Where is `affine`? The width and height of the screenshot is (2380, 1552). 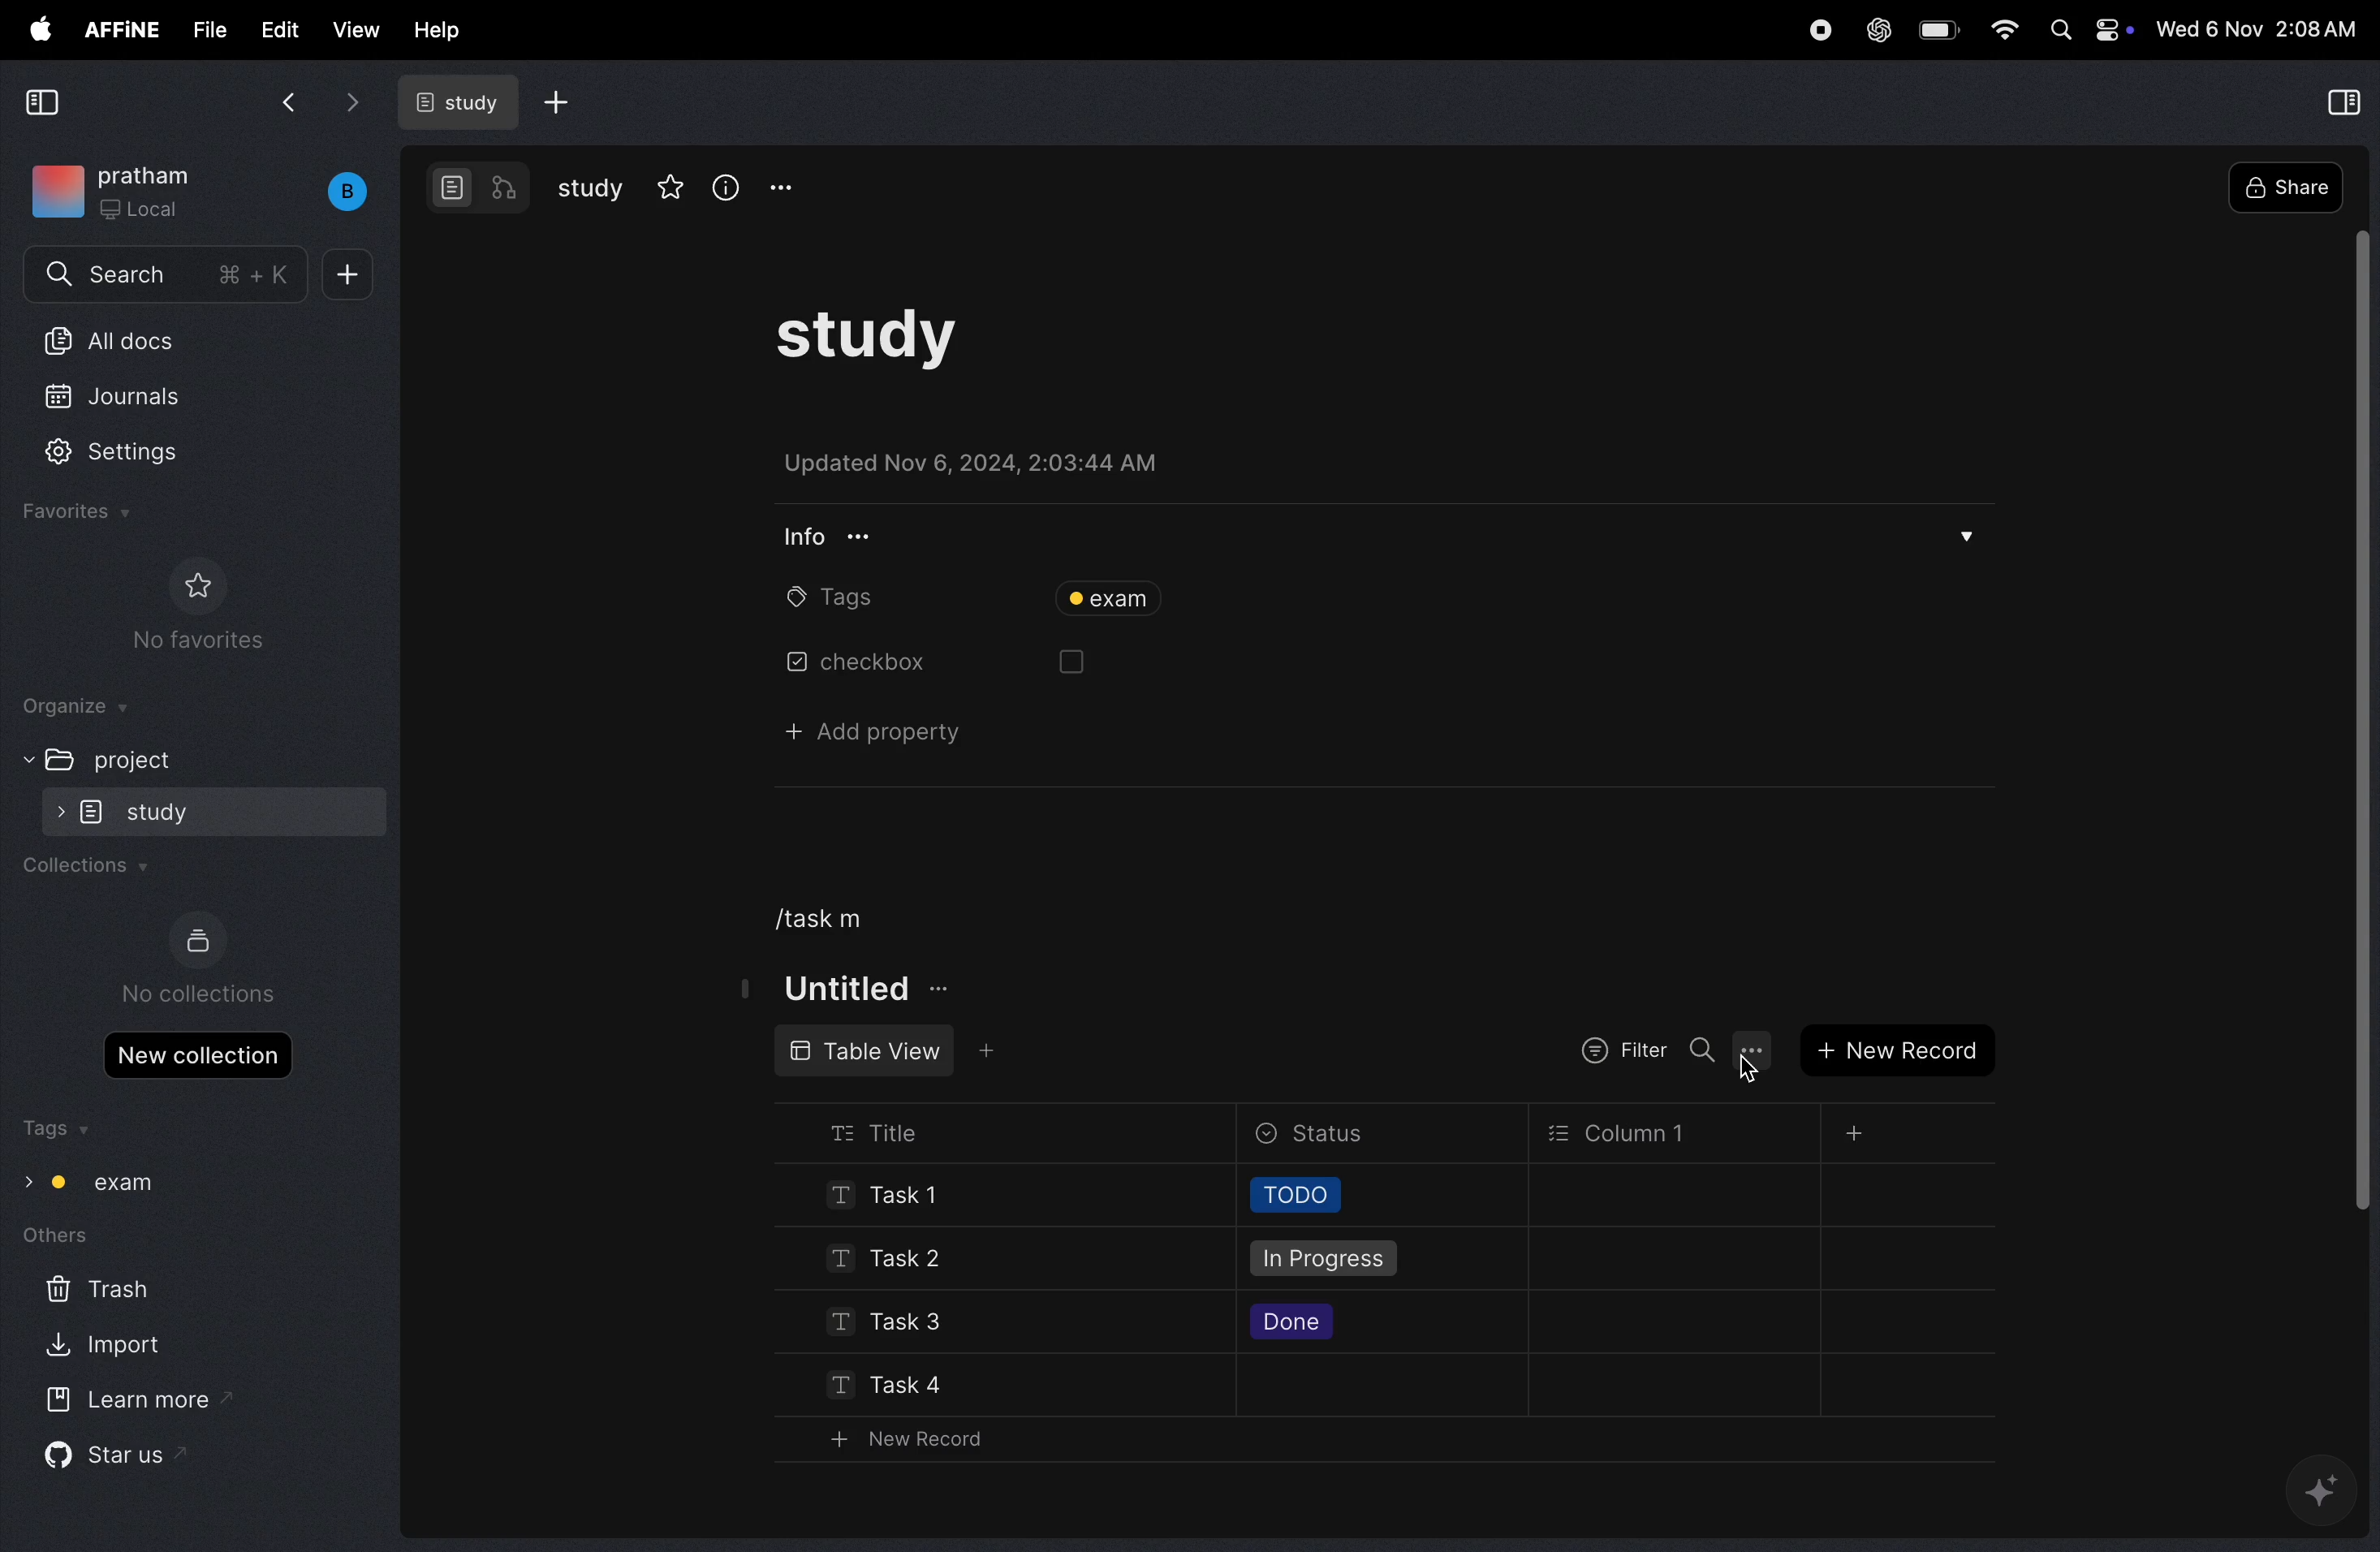 affine is located at coordinates (120, 29).